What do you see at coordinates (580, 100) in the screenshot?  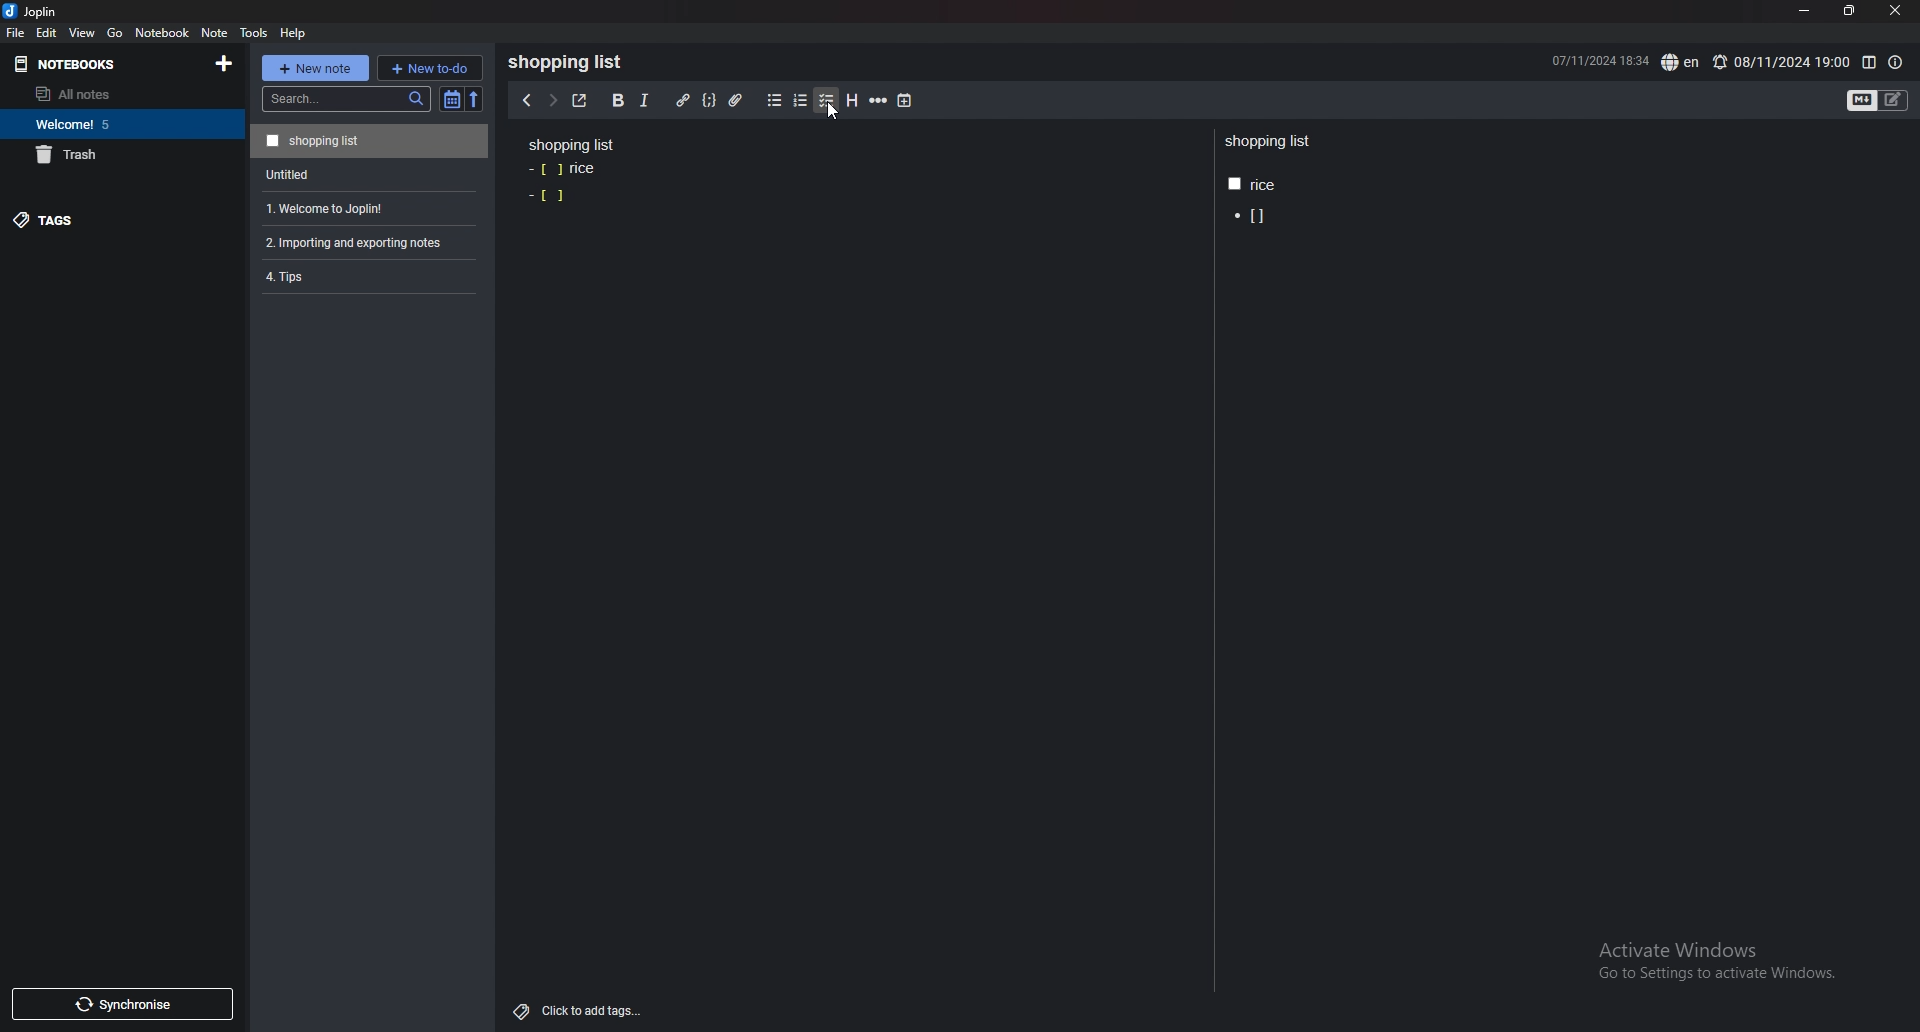 I see `toggle external editor` at bounding box center [580, 100].